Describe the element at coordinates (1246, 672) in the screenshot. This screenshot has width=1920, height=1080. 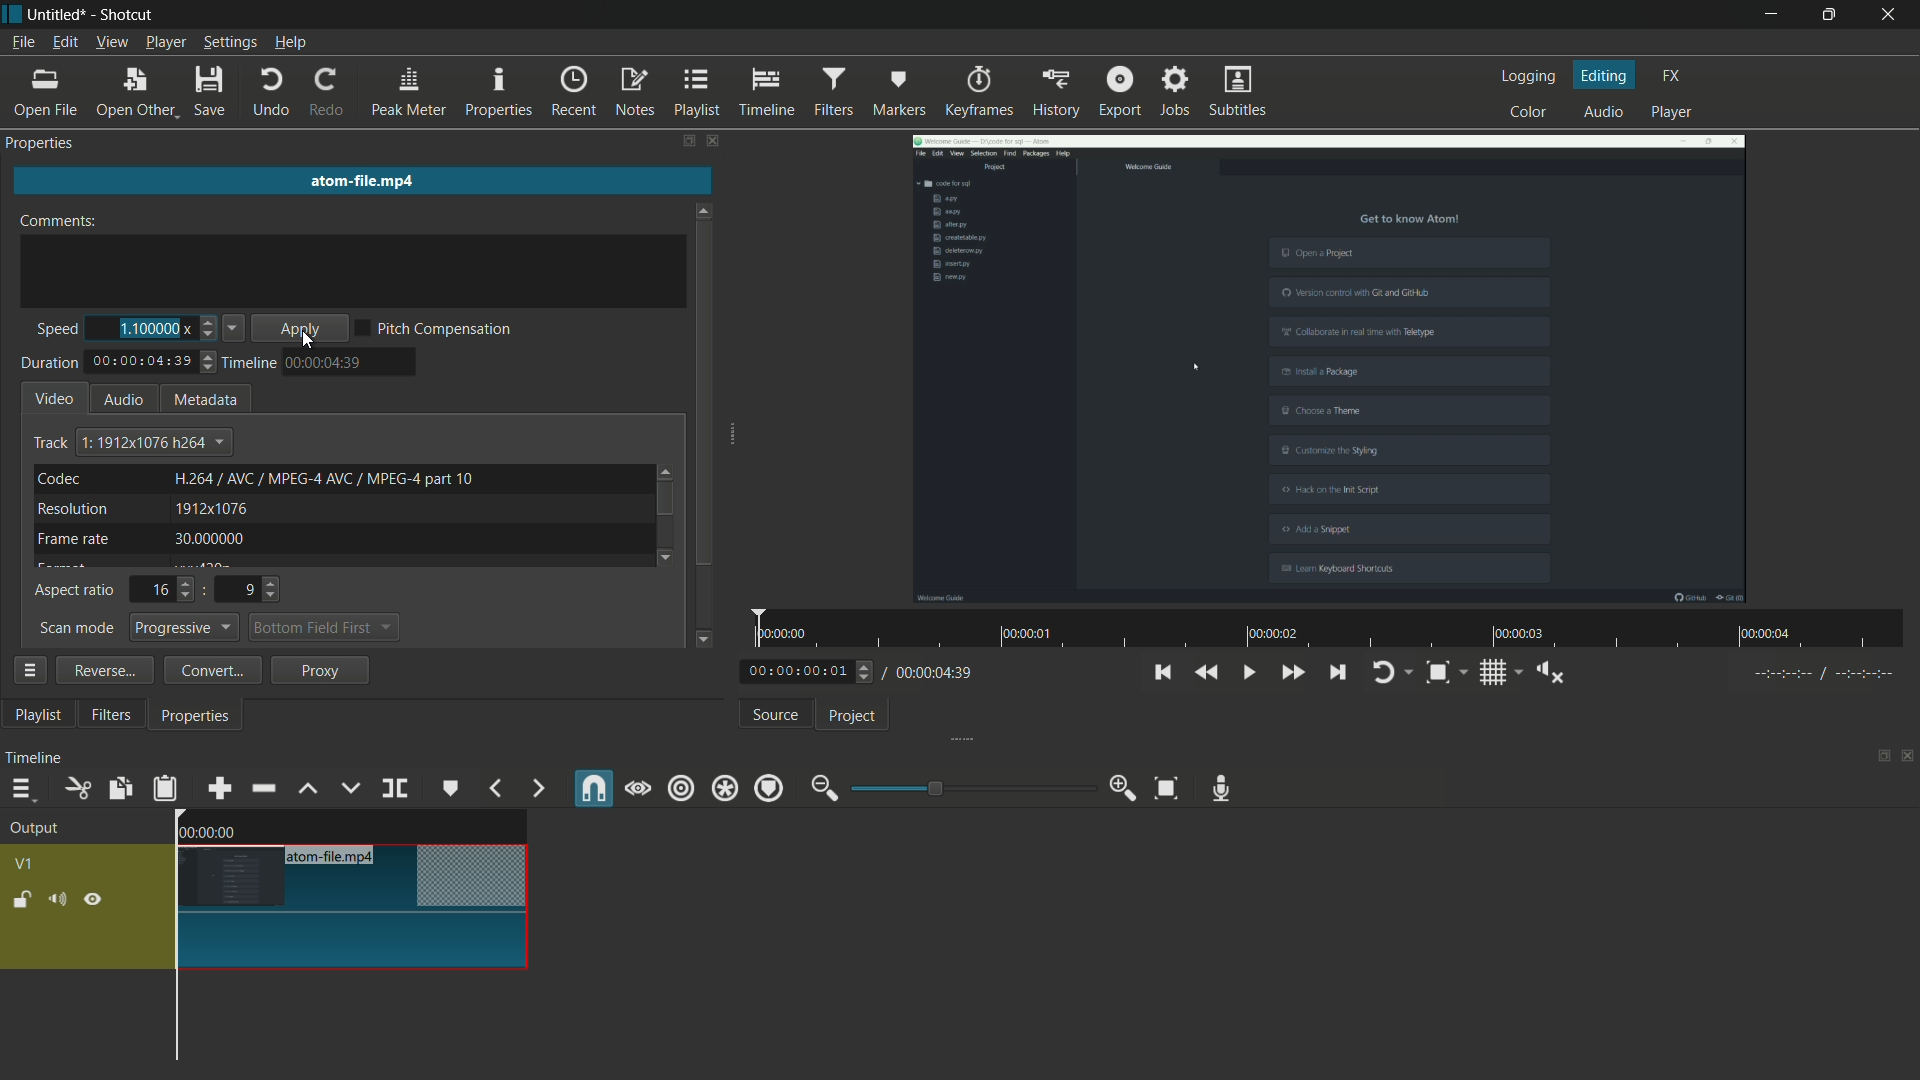
I see `toggle play or pause` at that location.